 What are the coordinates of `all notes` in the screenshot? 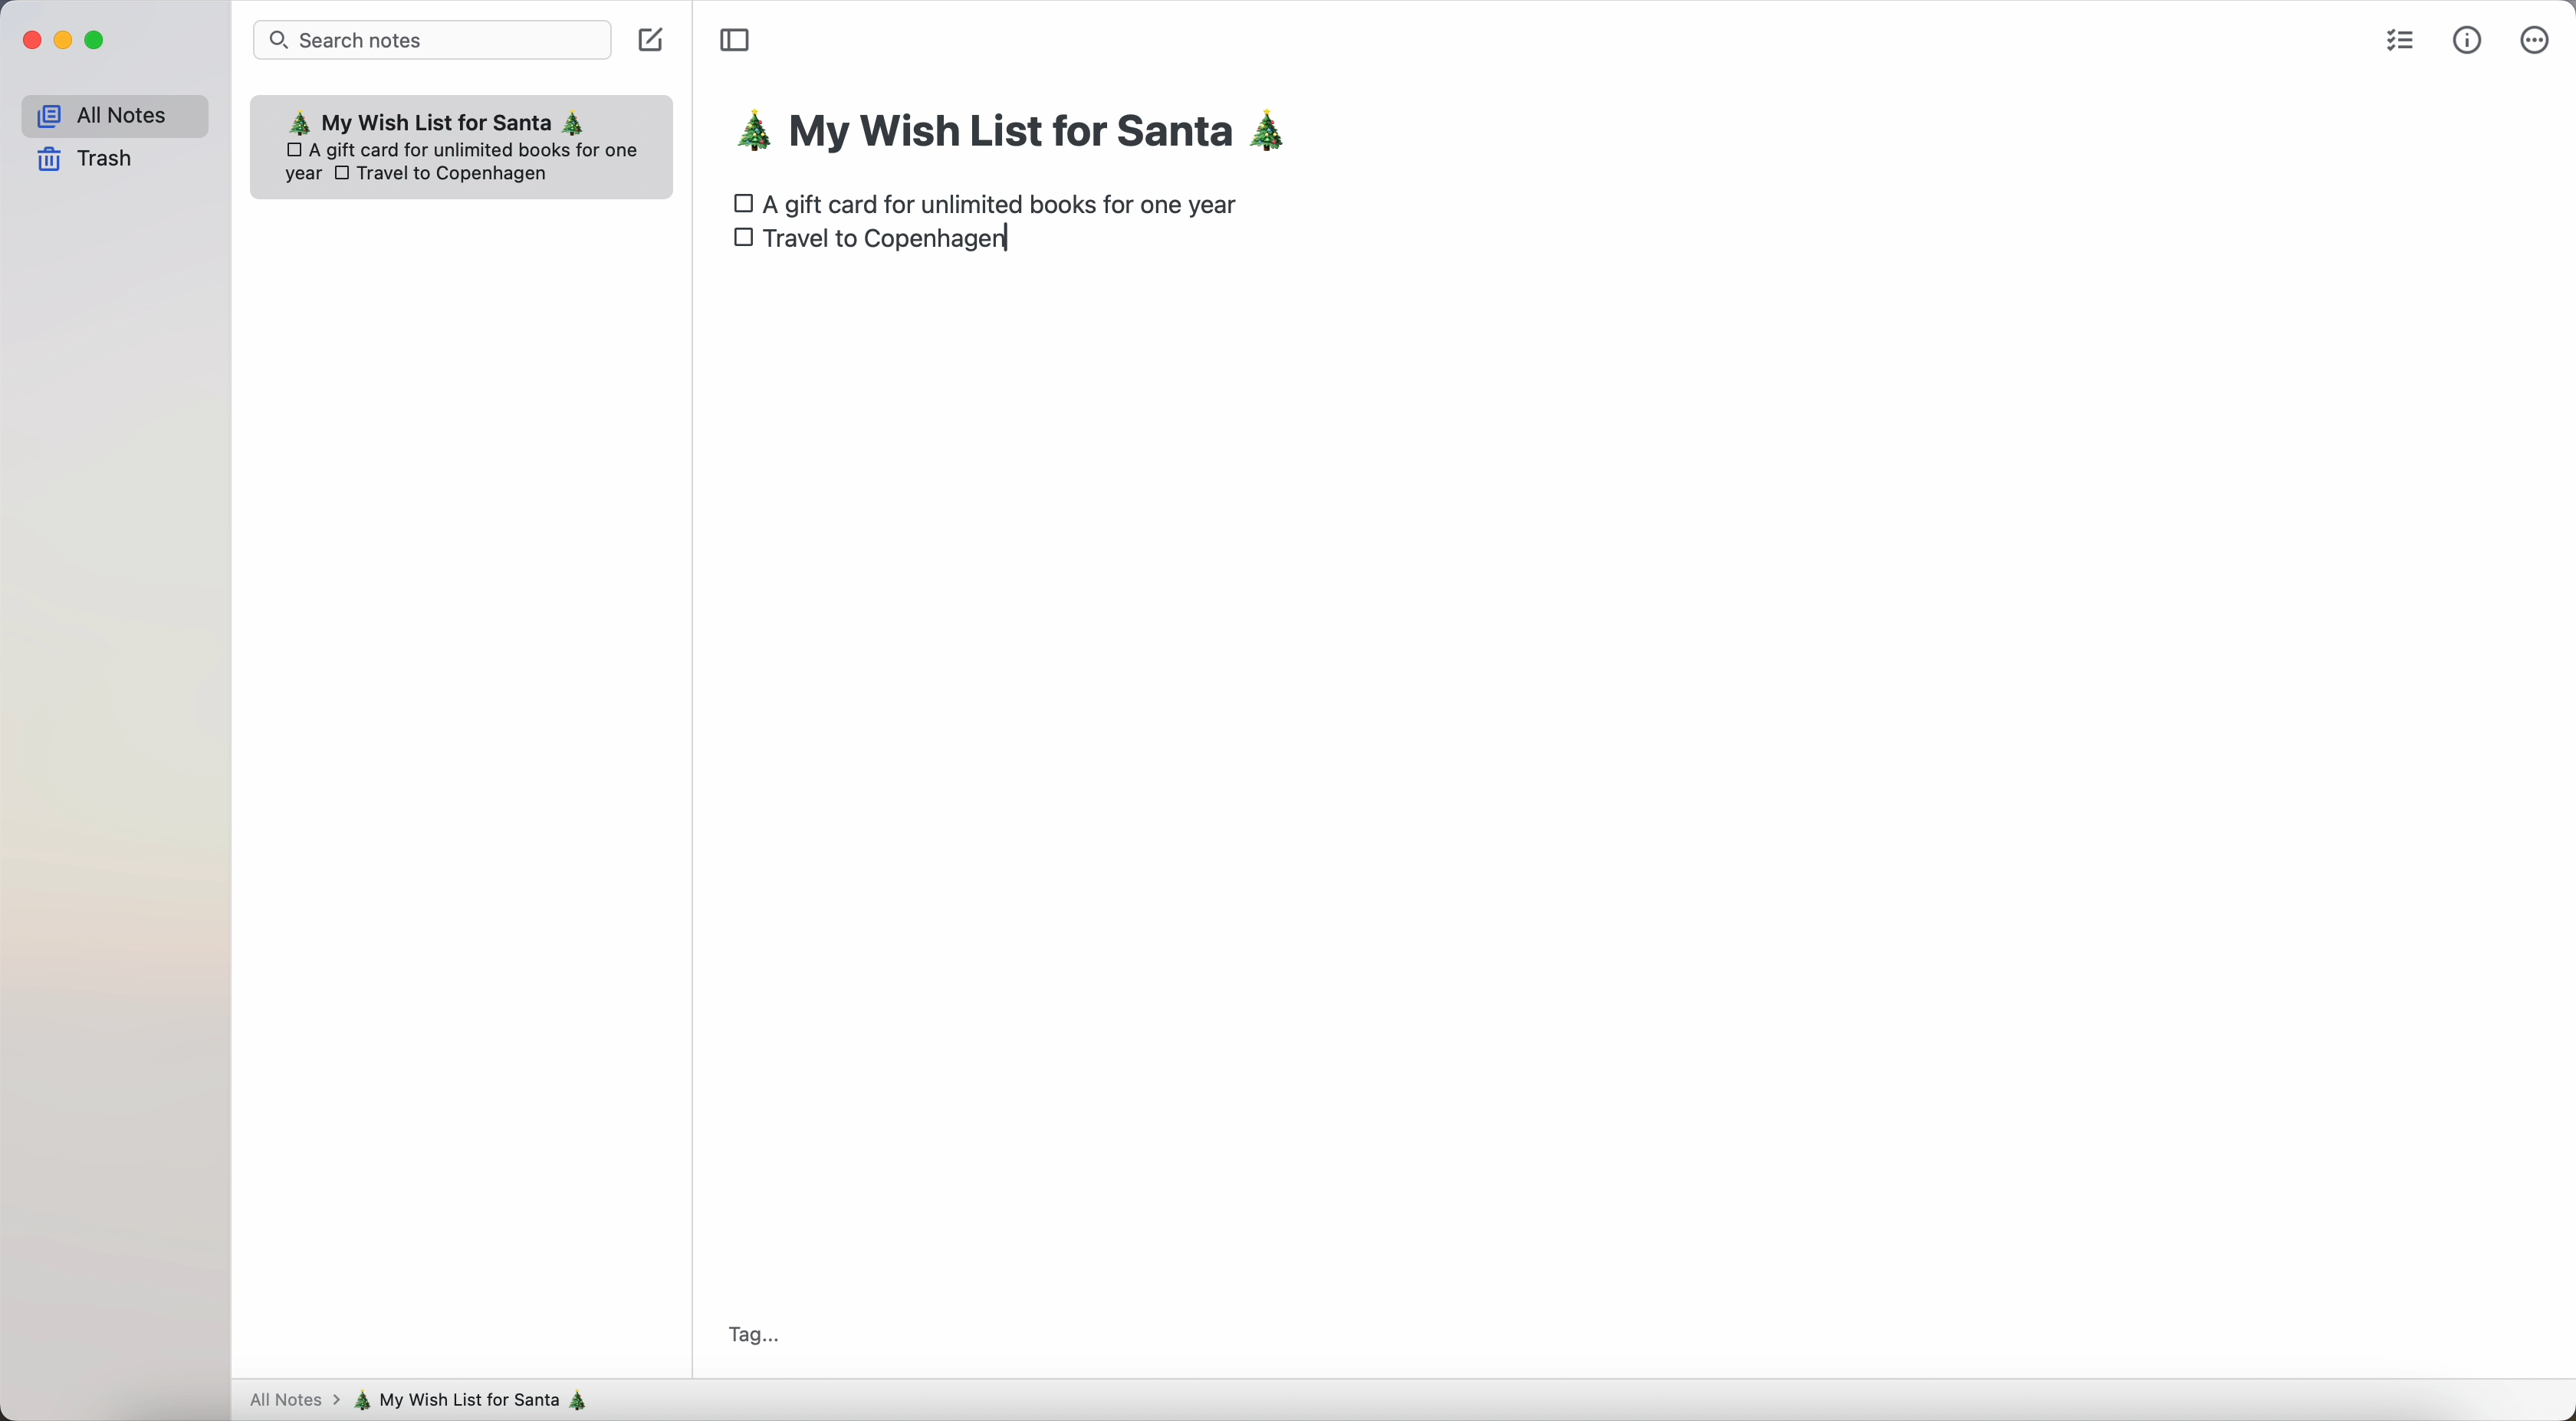 It's located at (113, 112).